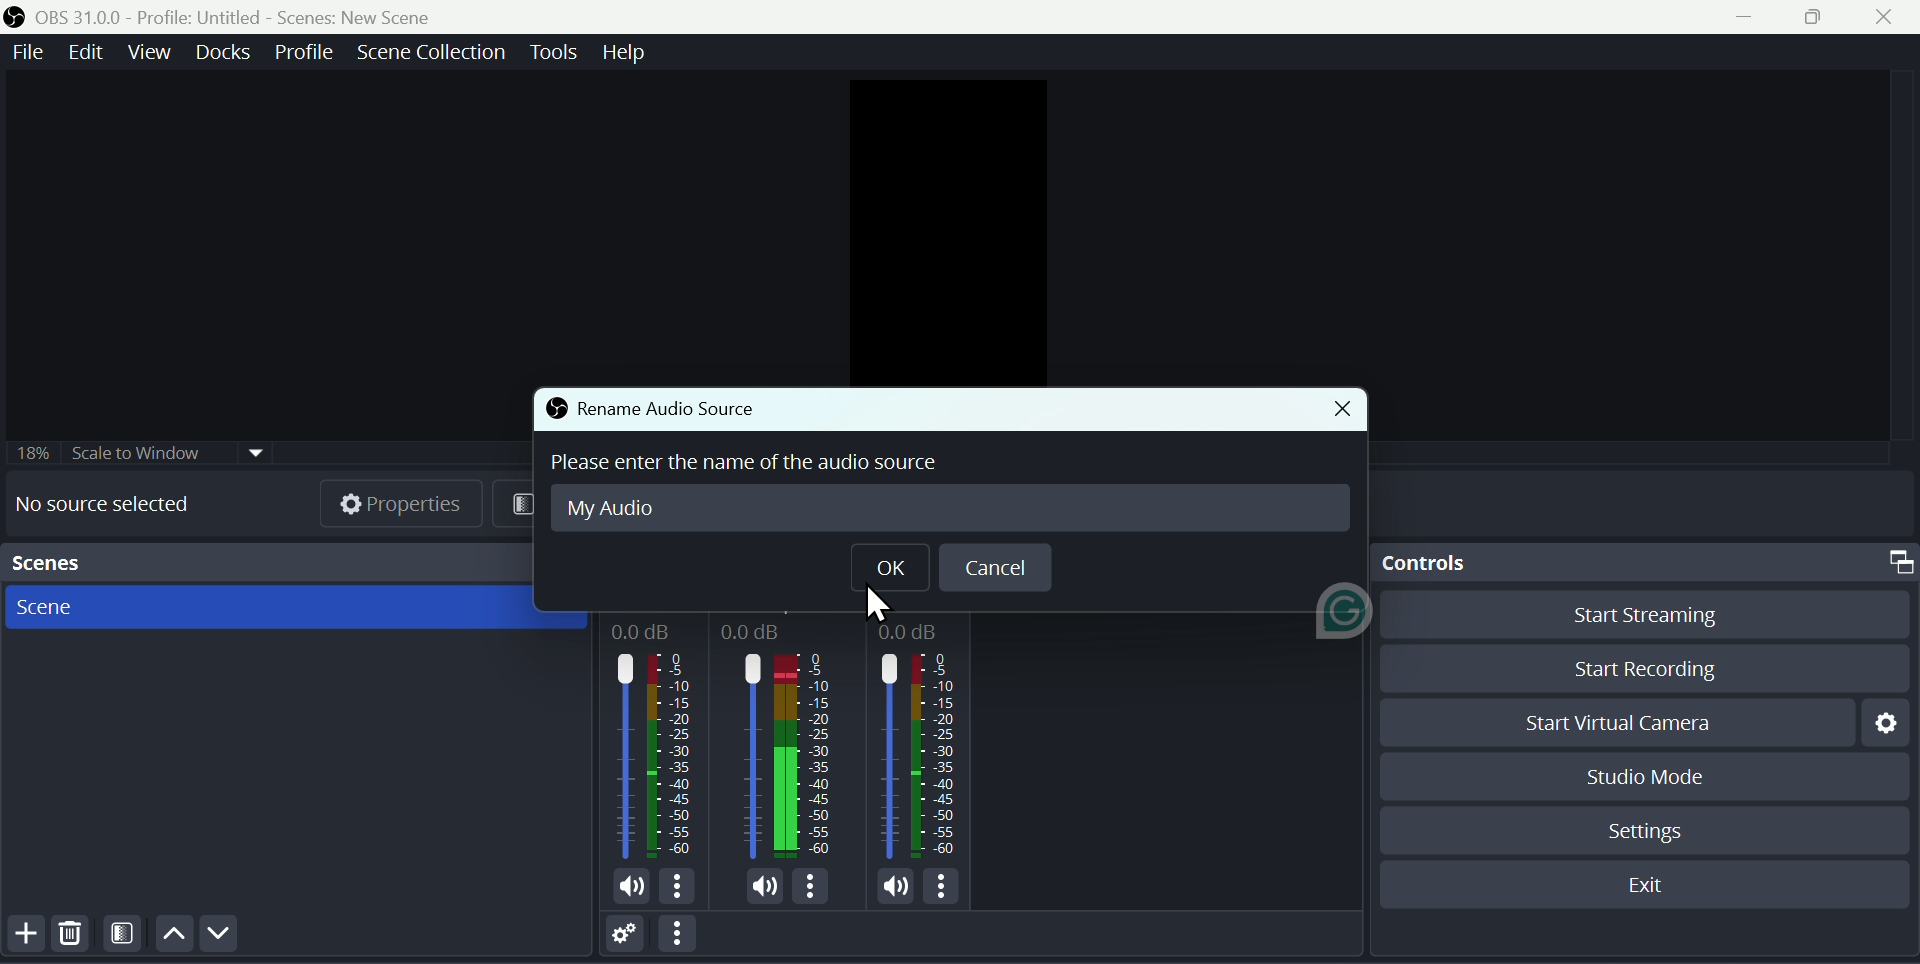  Describe the element at coordinates (993, 566) in the screenshot. I see `cancel` at that location.